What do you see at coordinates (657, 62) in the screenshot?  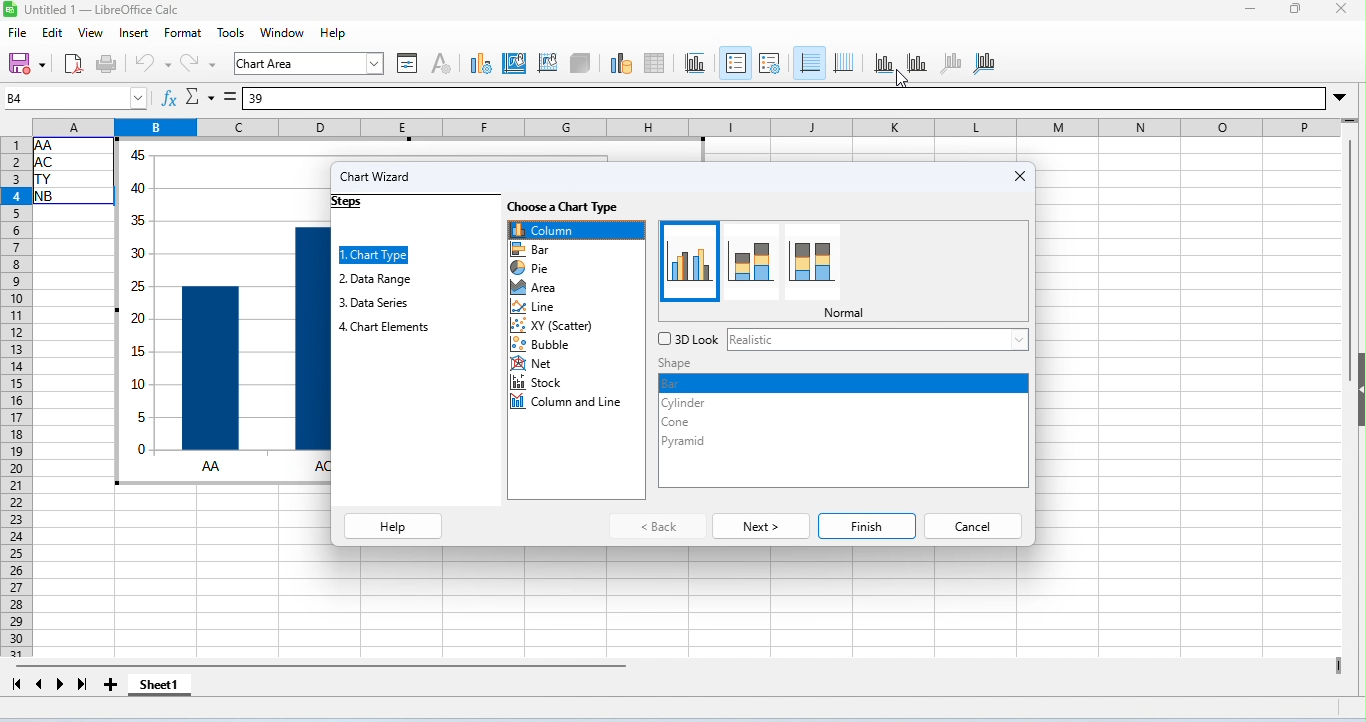 I see `data table` at bounding box center [657, 62].